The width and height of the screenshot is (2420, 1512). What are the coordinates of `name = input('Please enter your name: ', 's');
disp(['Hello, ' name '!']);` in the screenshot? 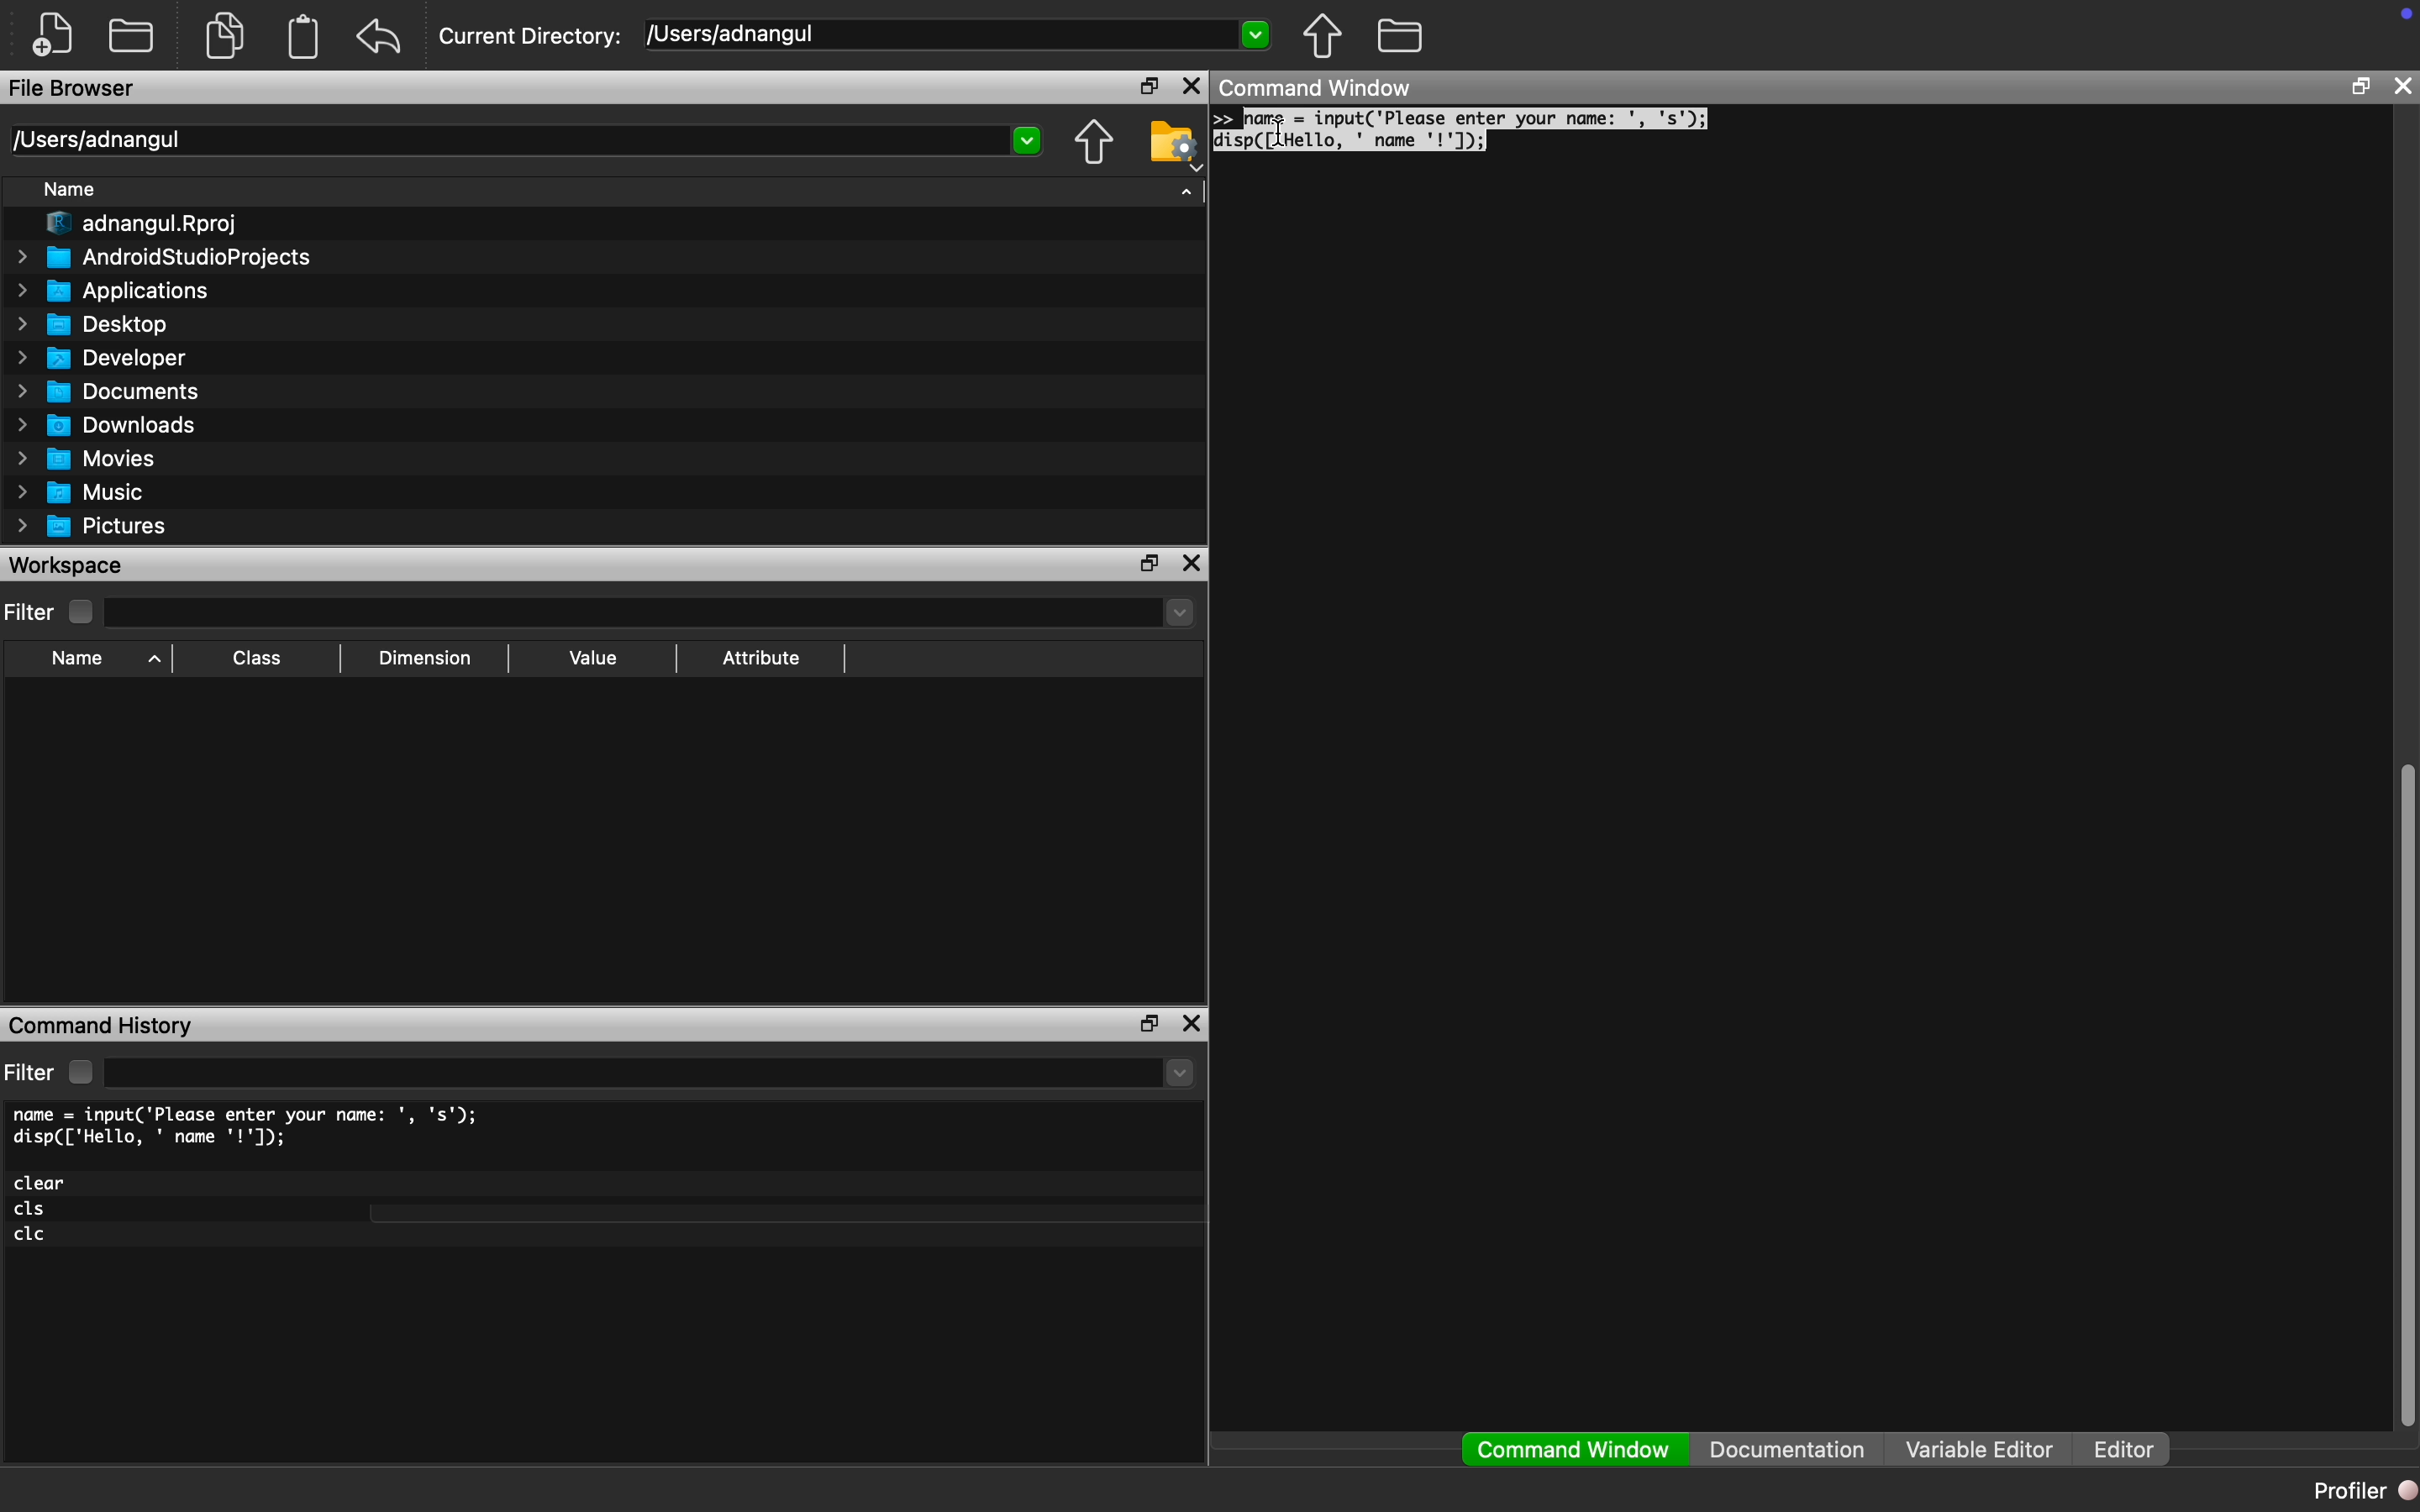 It's located at (251, 1127).